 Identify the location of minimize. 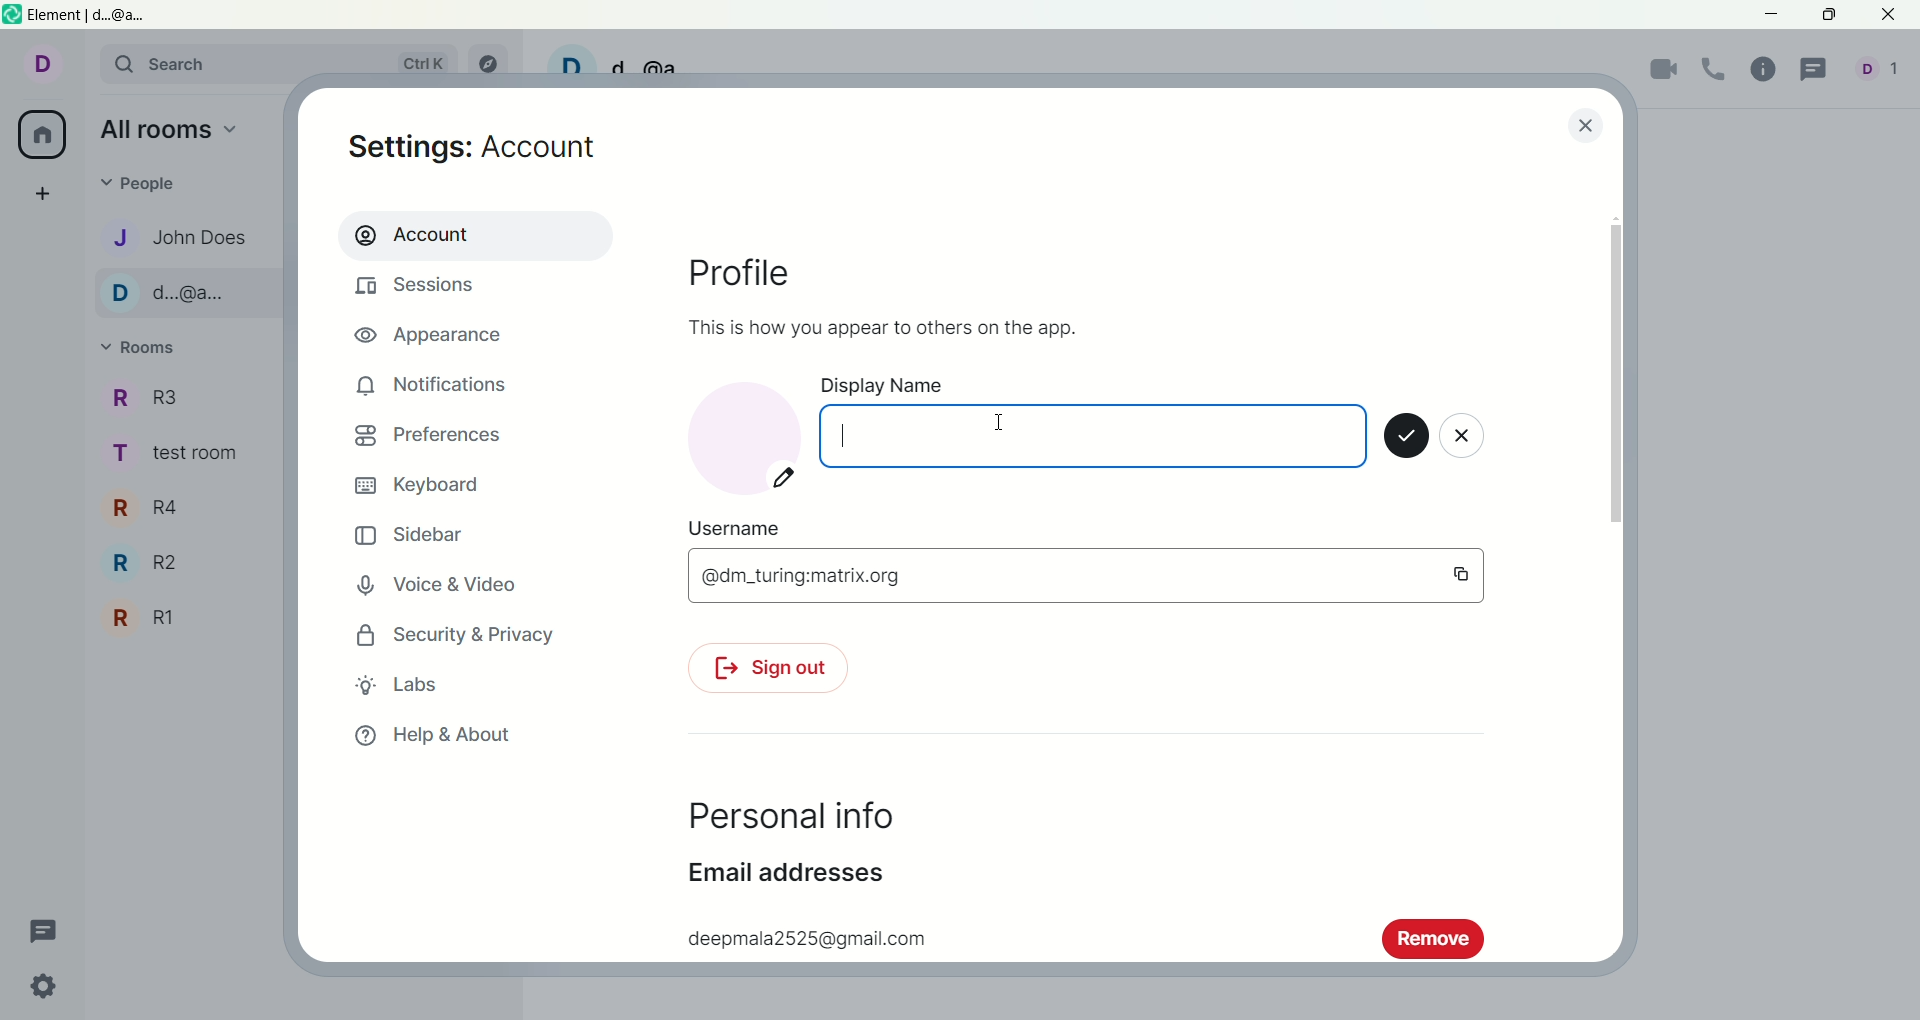
(1773, 17).